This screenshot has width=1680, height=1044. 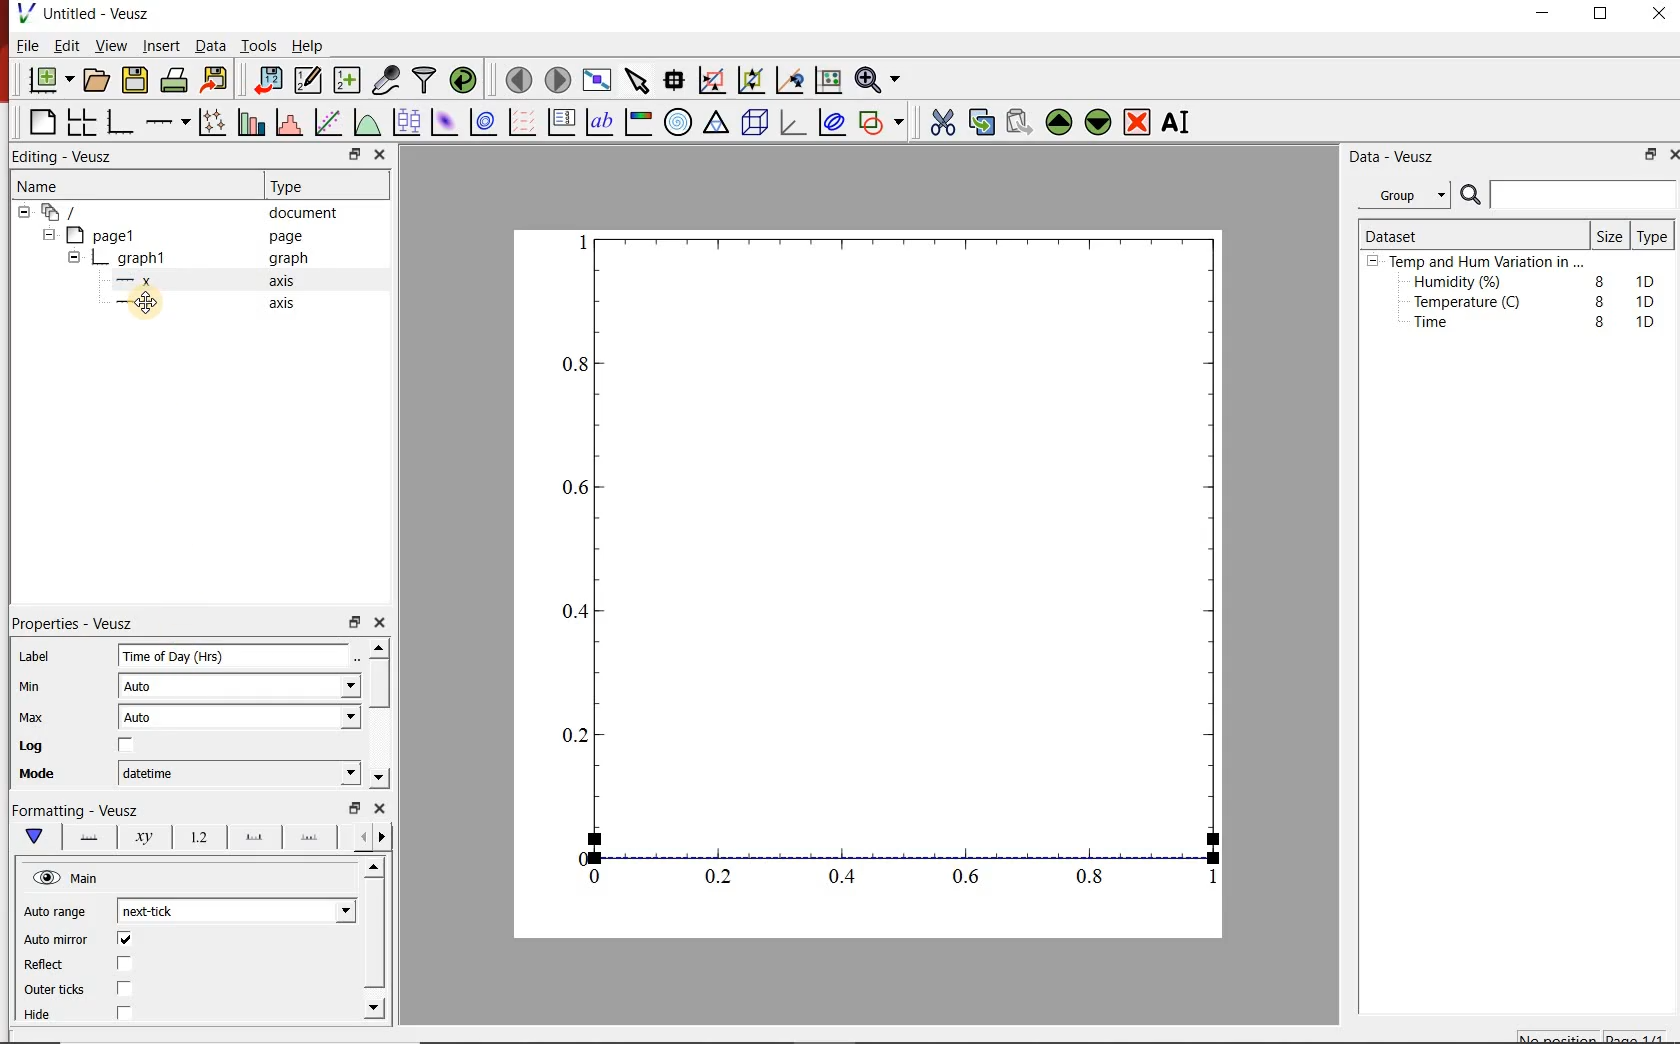 What do you see at coordinates (1471, 304) in the screenshot?
I see `Temperature (C)` at bounding box center [1471, 304].